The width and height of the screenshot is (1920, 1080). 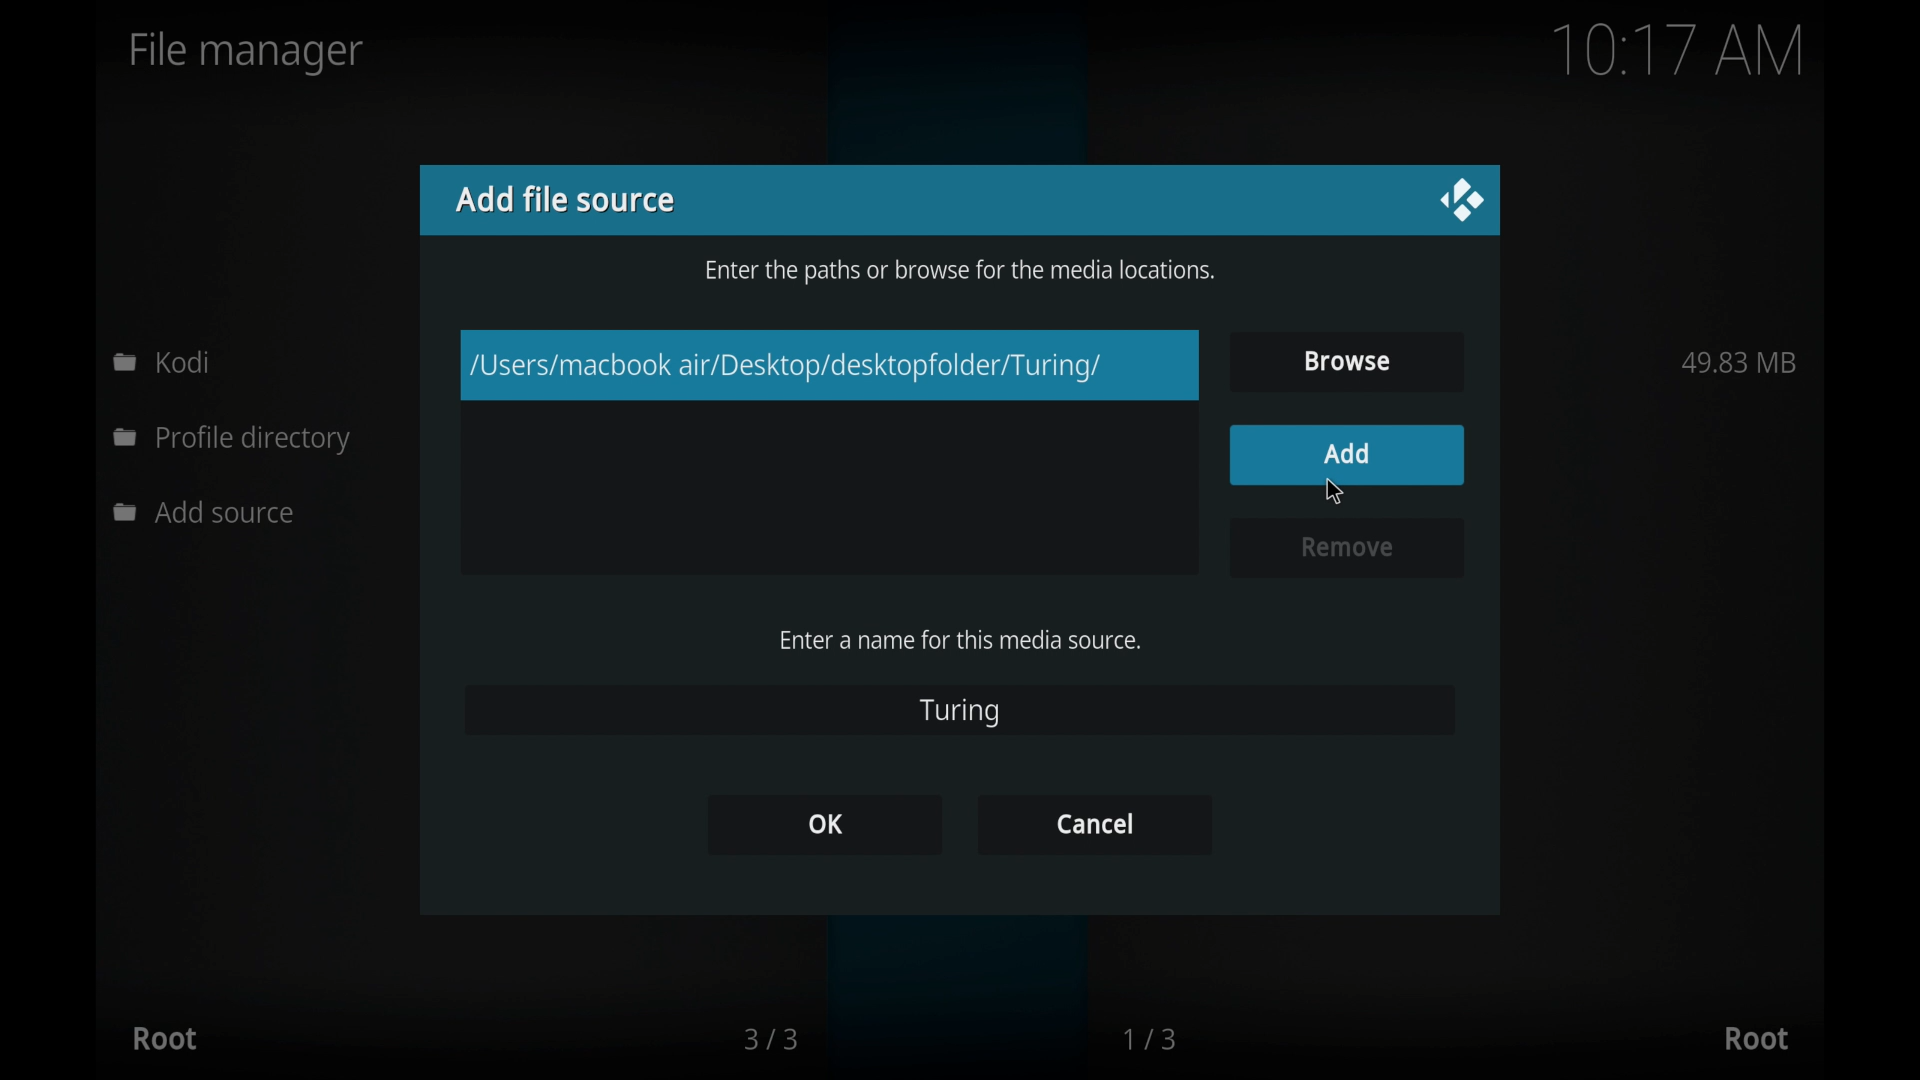 What do you see at coordinates (1679, 50) in the screenshot?
I see `10.17 am` at bounding box center [1679, 50].